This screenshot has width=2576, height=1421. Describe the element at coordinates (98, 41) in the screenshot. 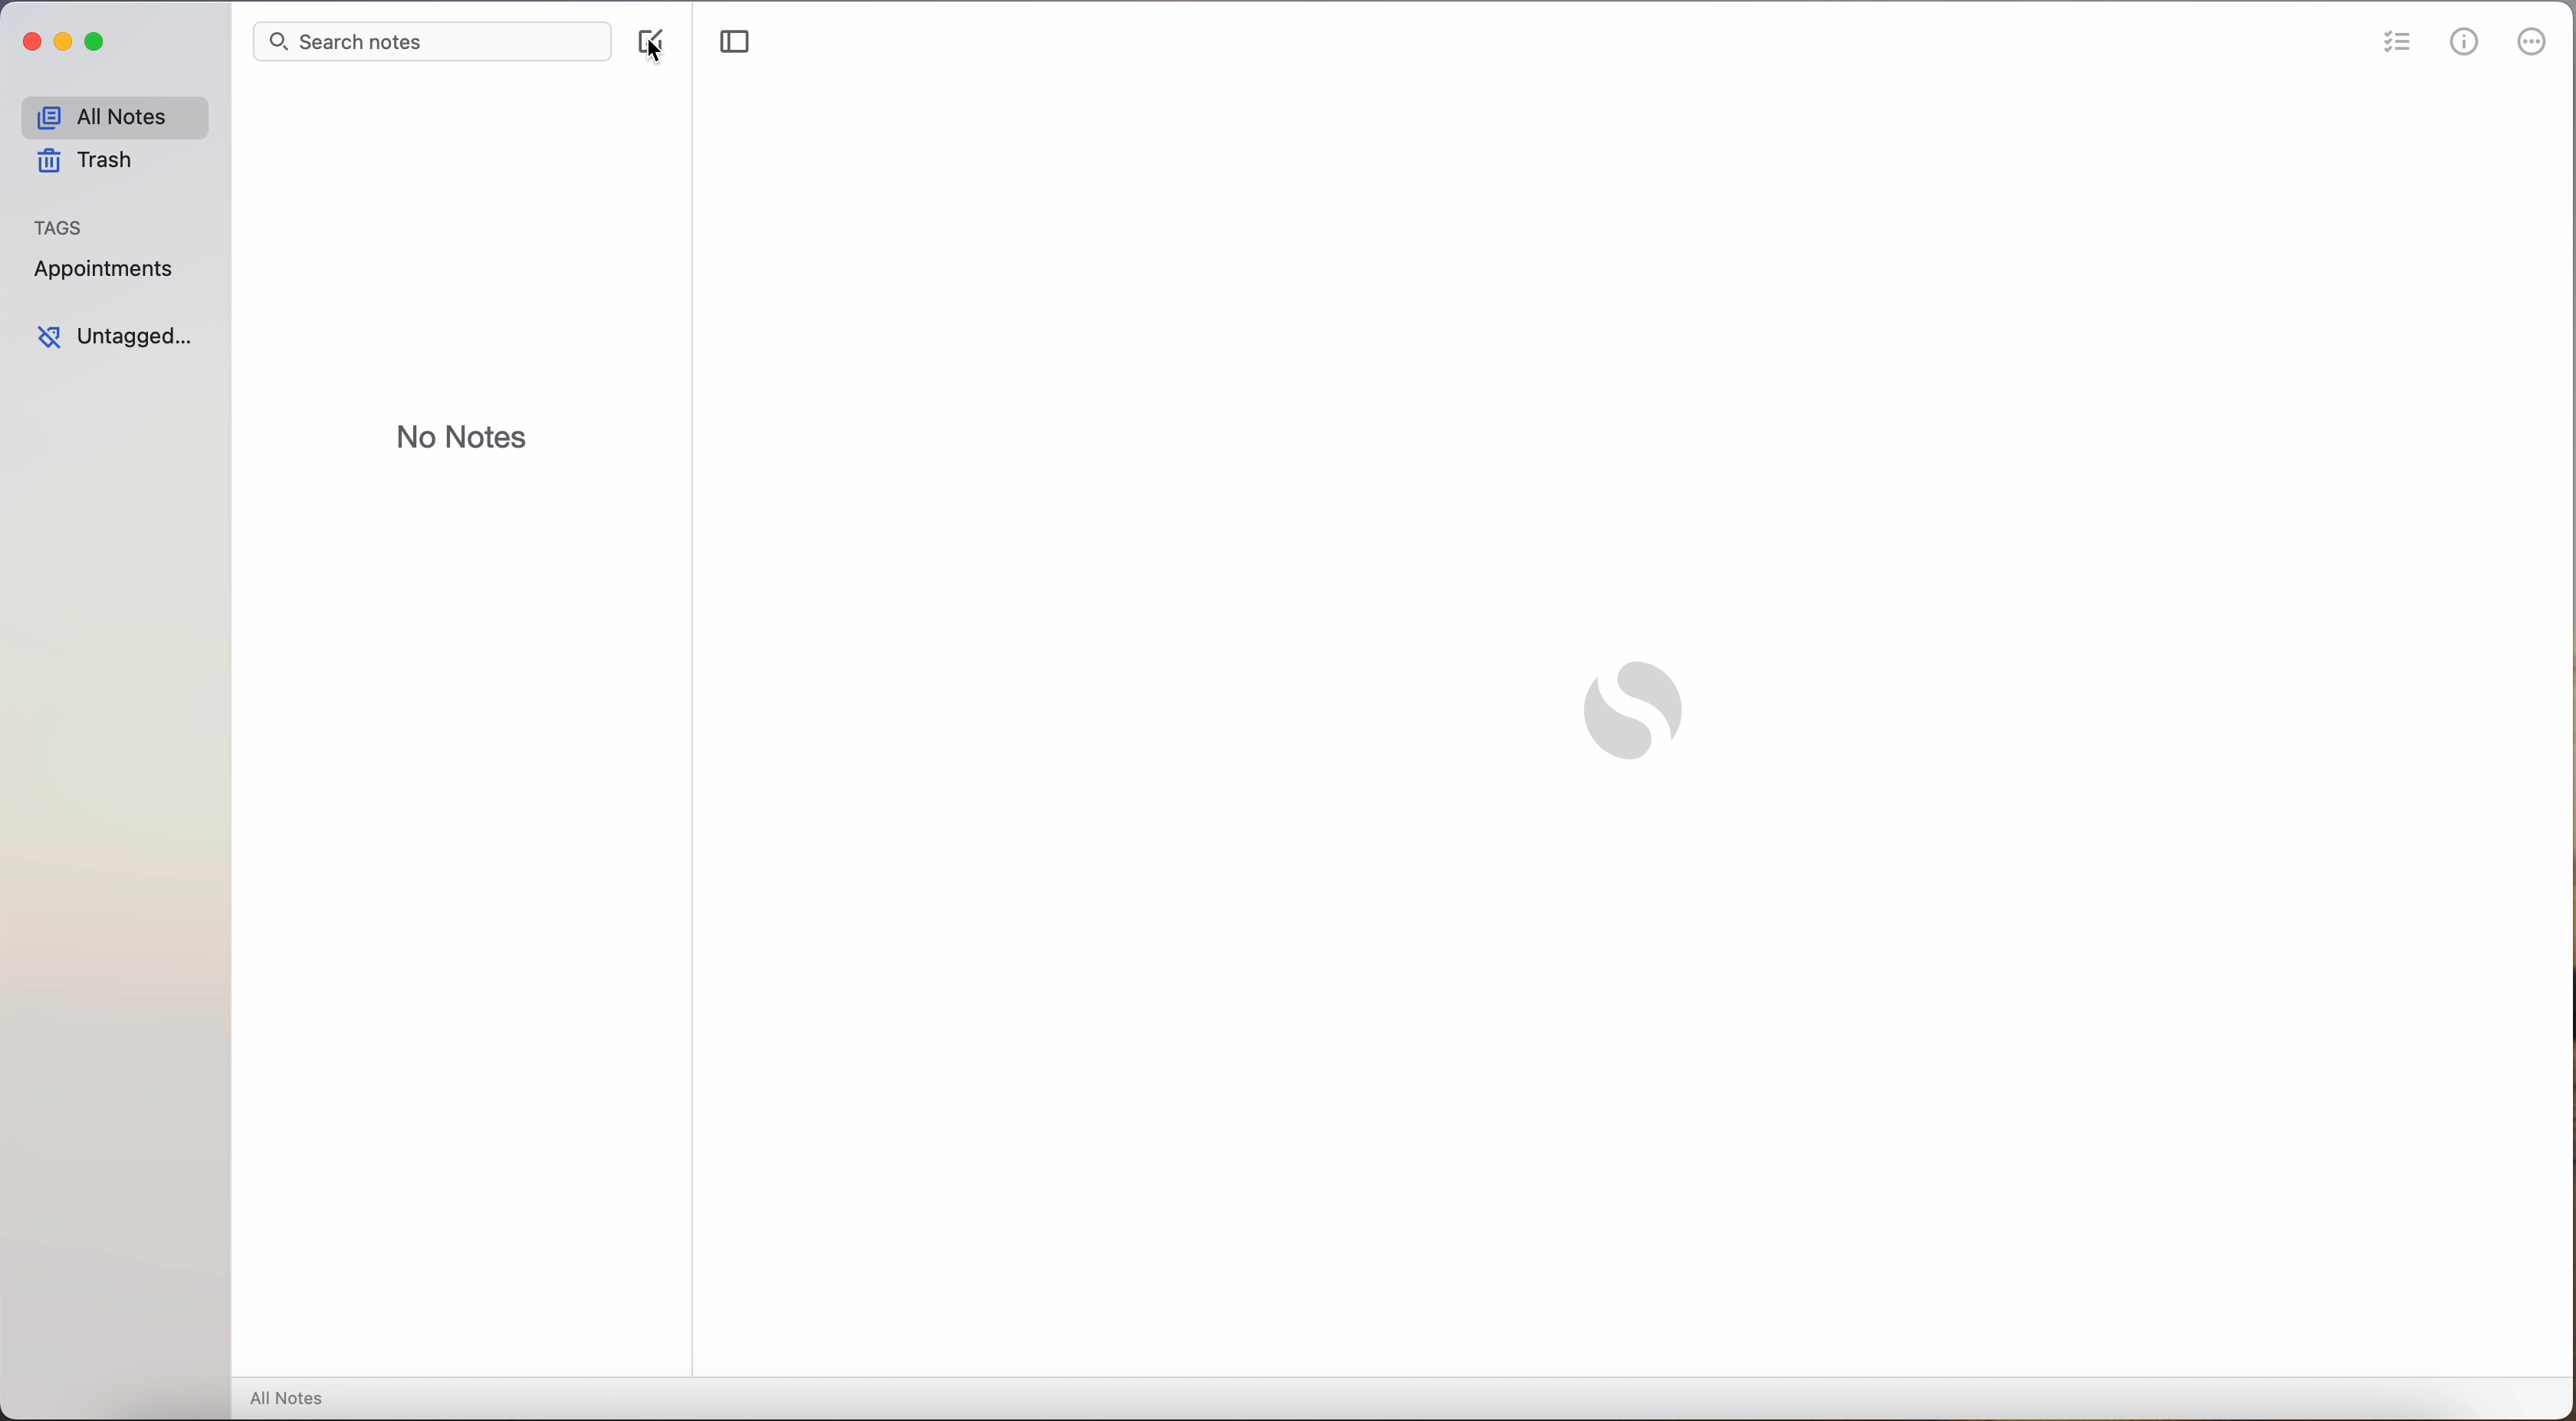

I see `maximize` at that location.